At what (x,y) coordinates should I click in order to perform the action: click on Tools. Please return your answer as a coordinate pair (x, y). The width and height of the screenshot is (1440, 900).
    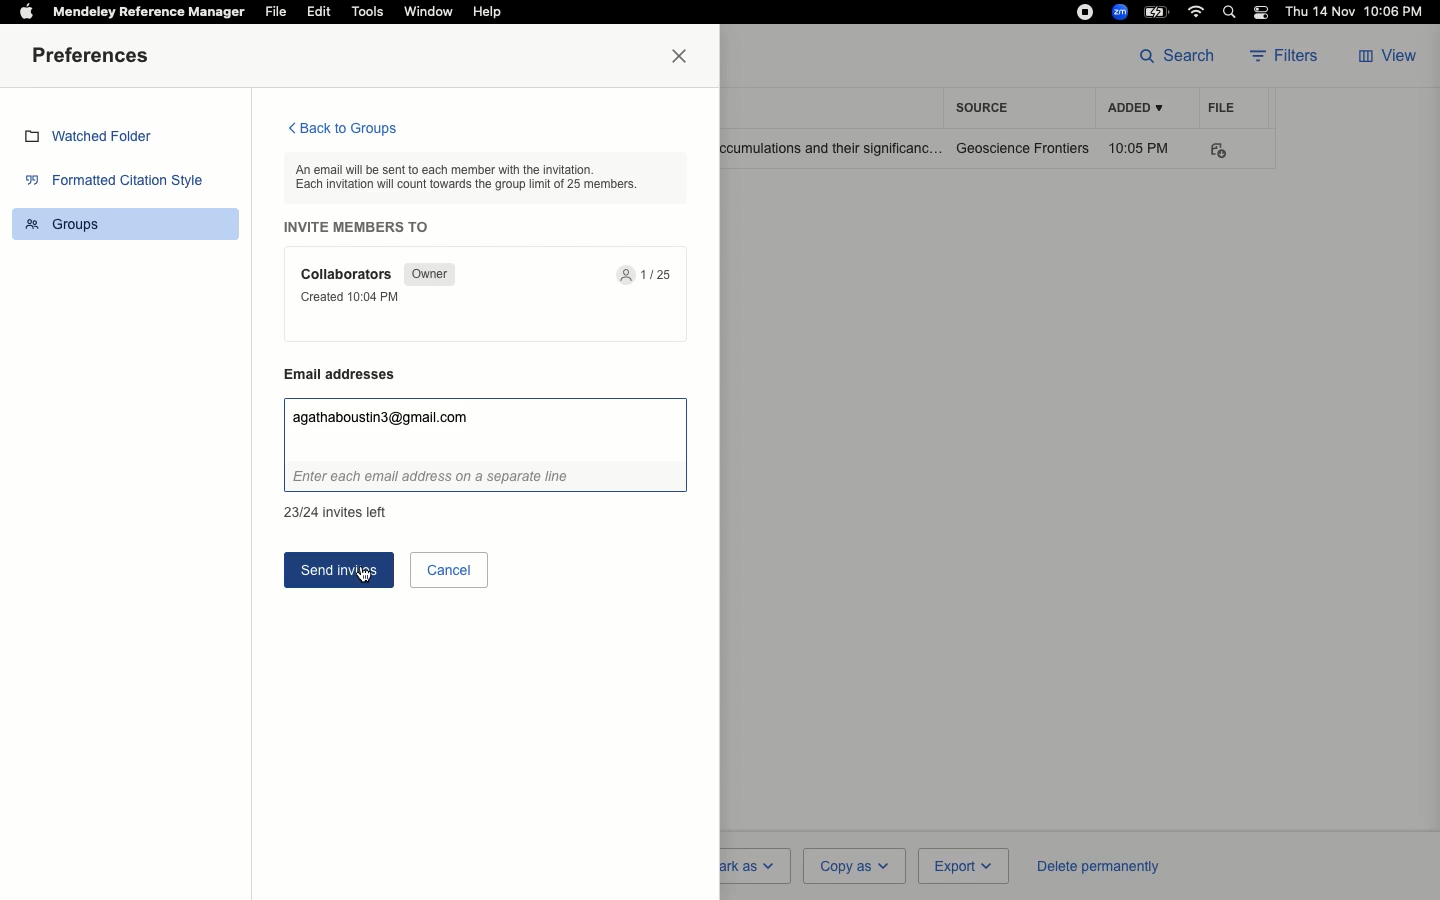
    Looking at the image, I should click on (368, 12).